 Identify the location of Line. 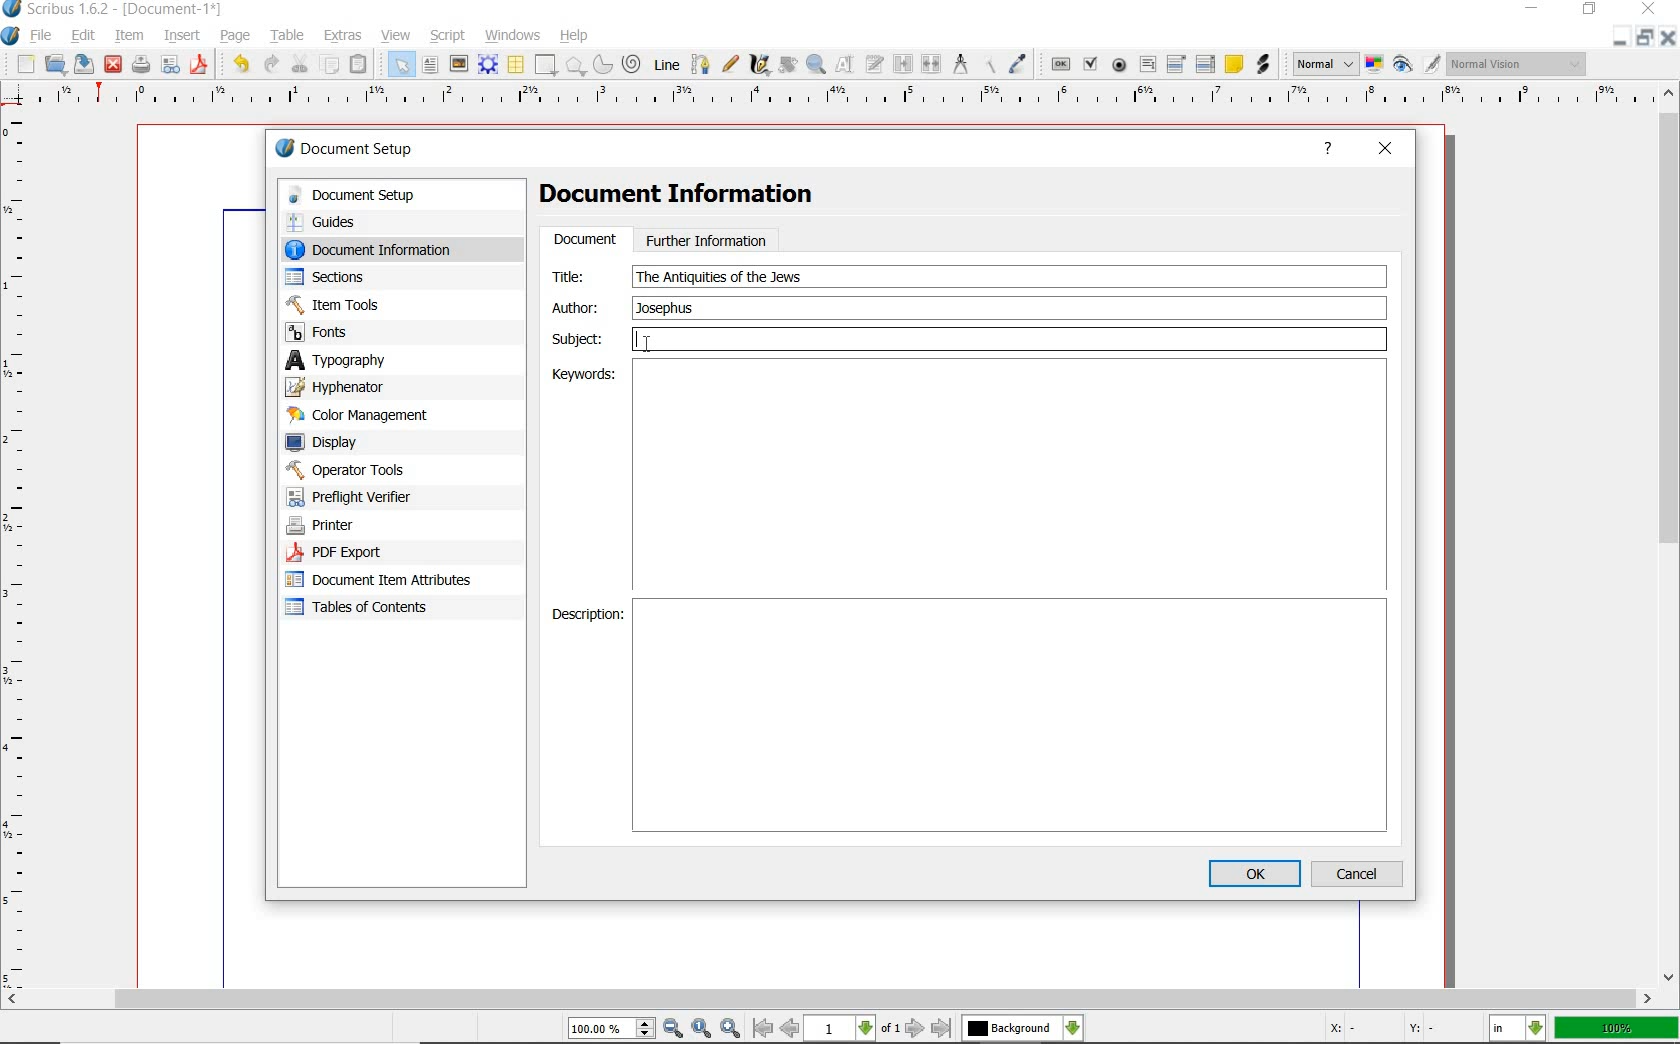
(666, 65).